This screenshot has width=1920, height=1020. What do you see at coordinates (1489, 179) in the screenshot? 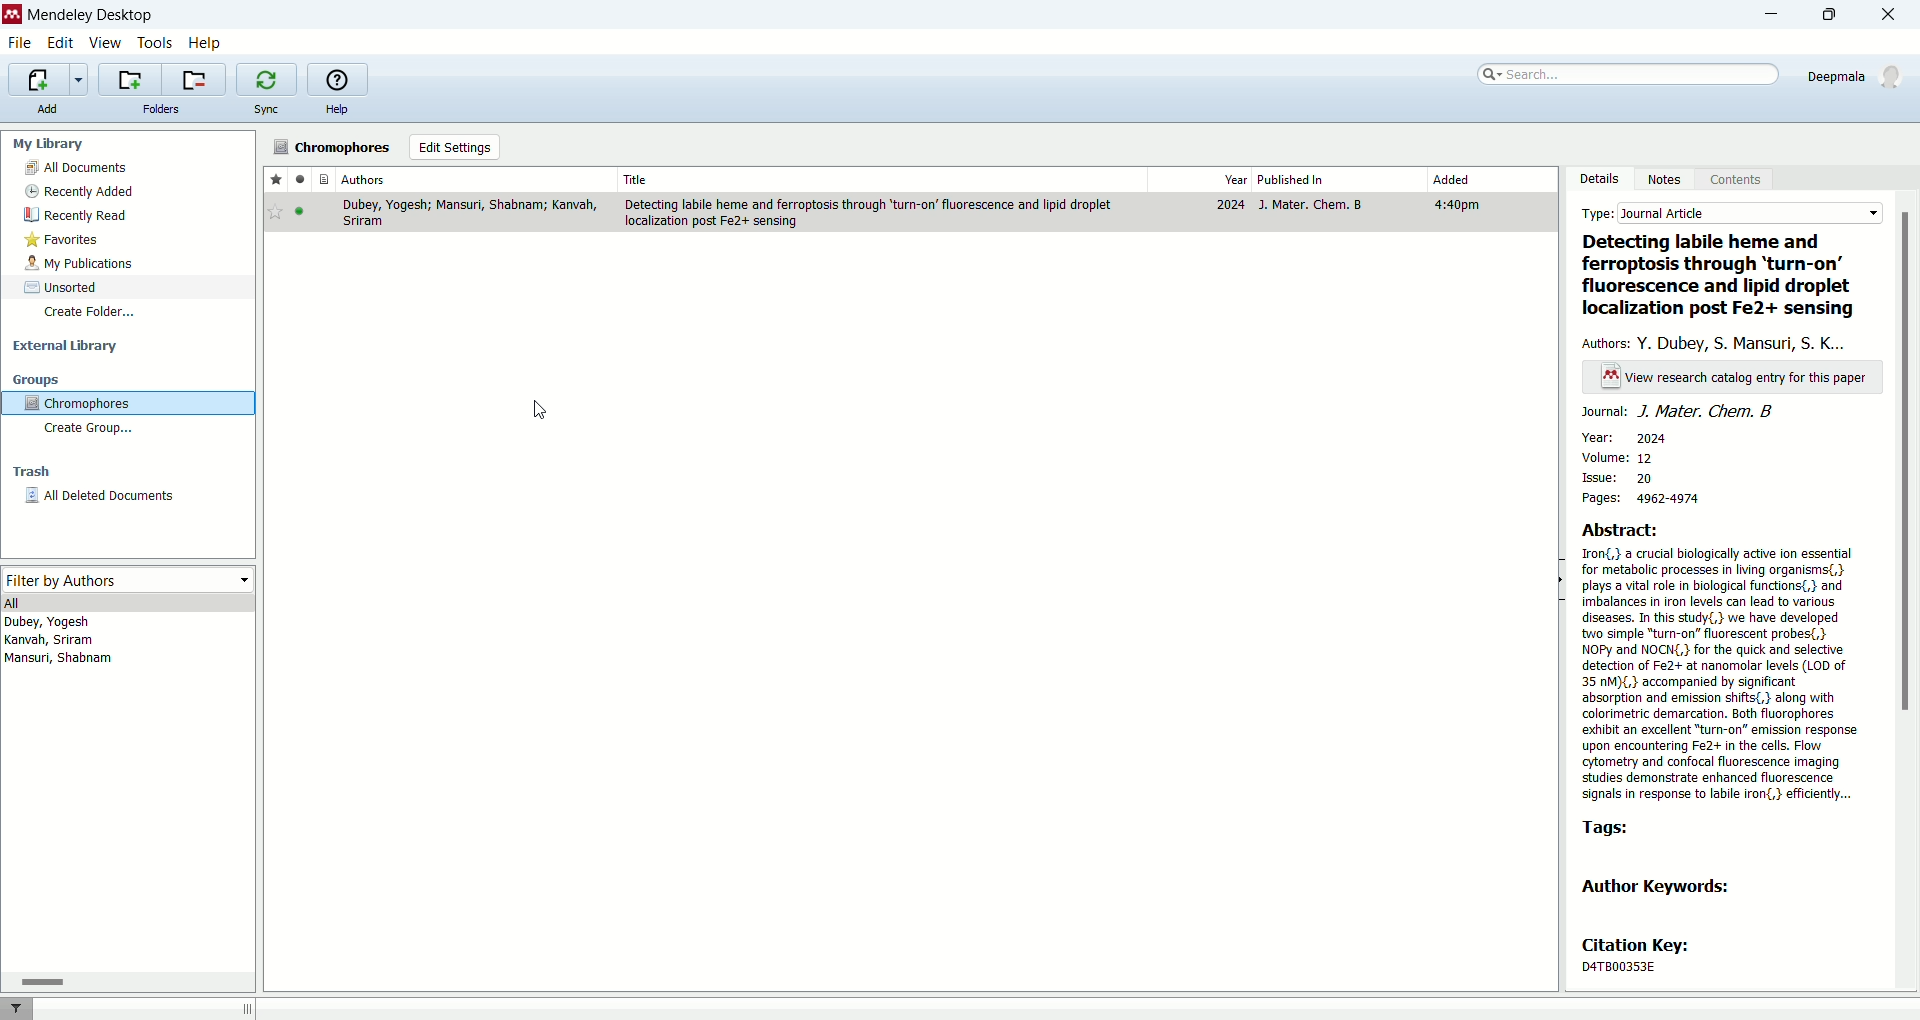
I see `added` at bounding box center [1489, 179].